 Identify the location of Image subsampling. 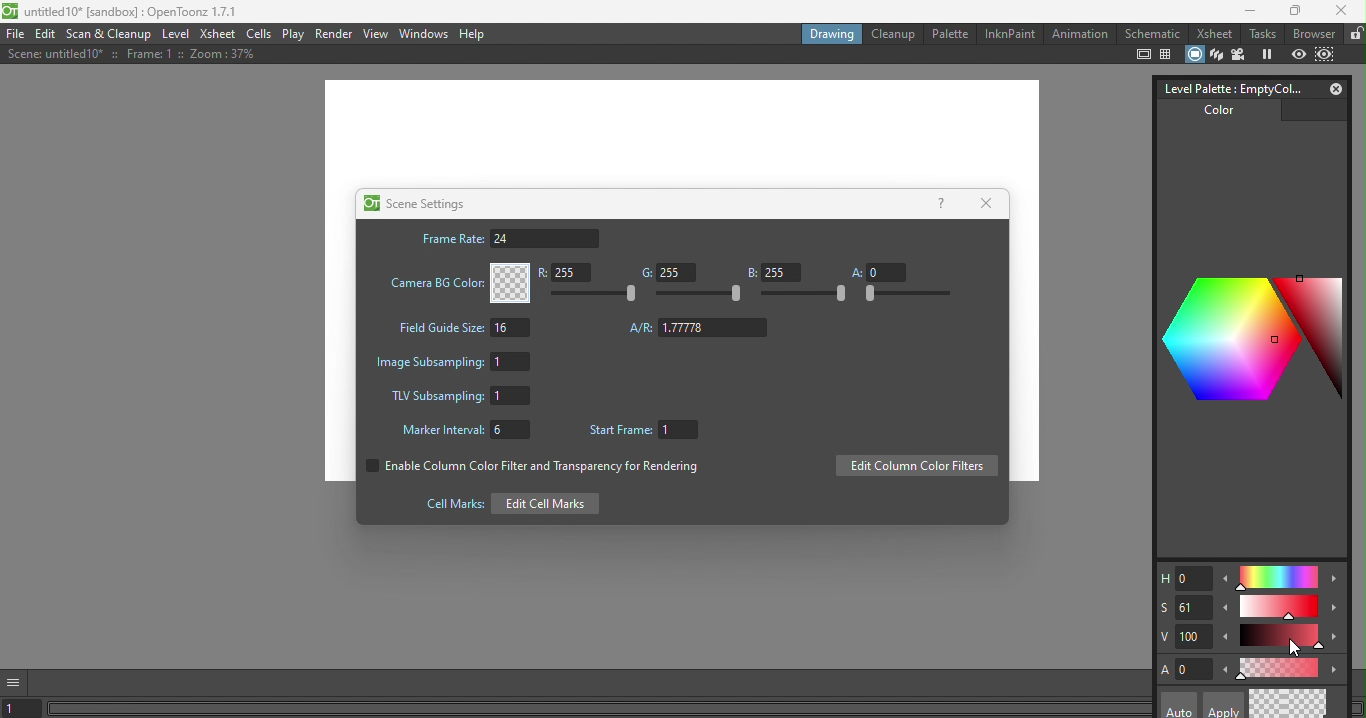
(457, 360).